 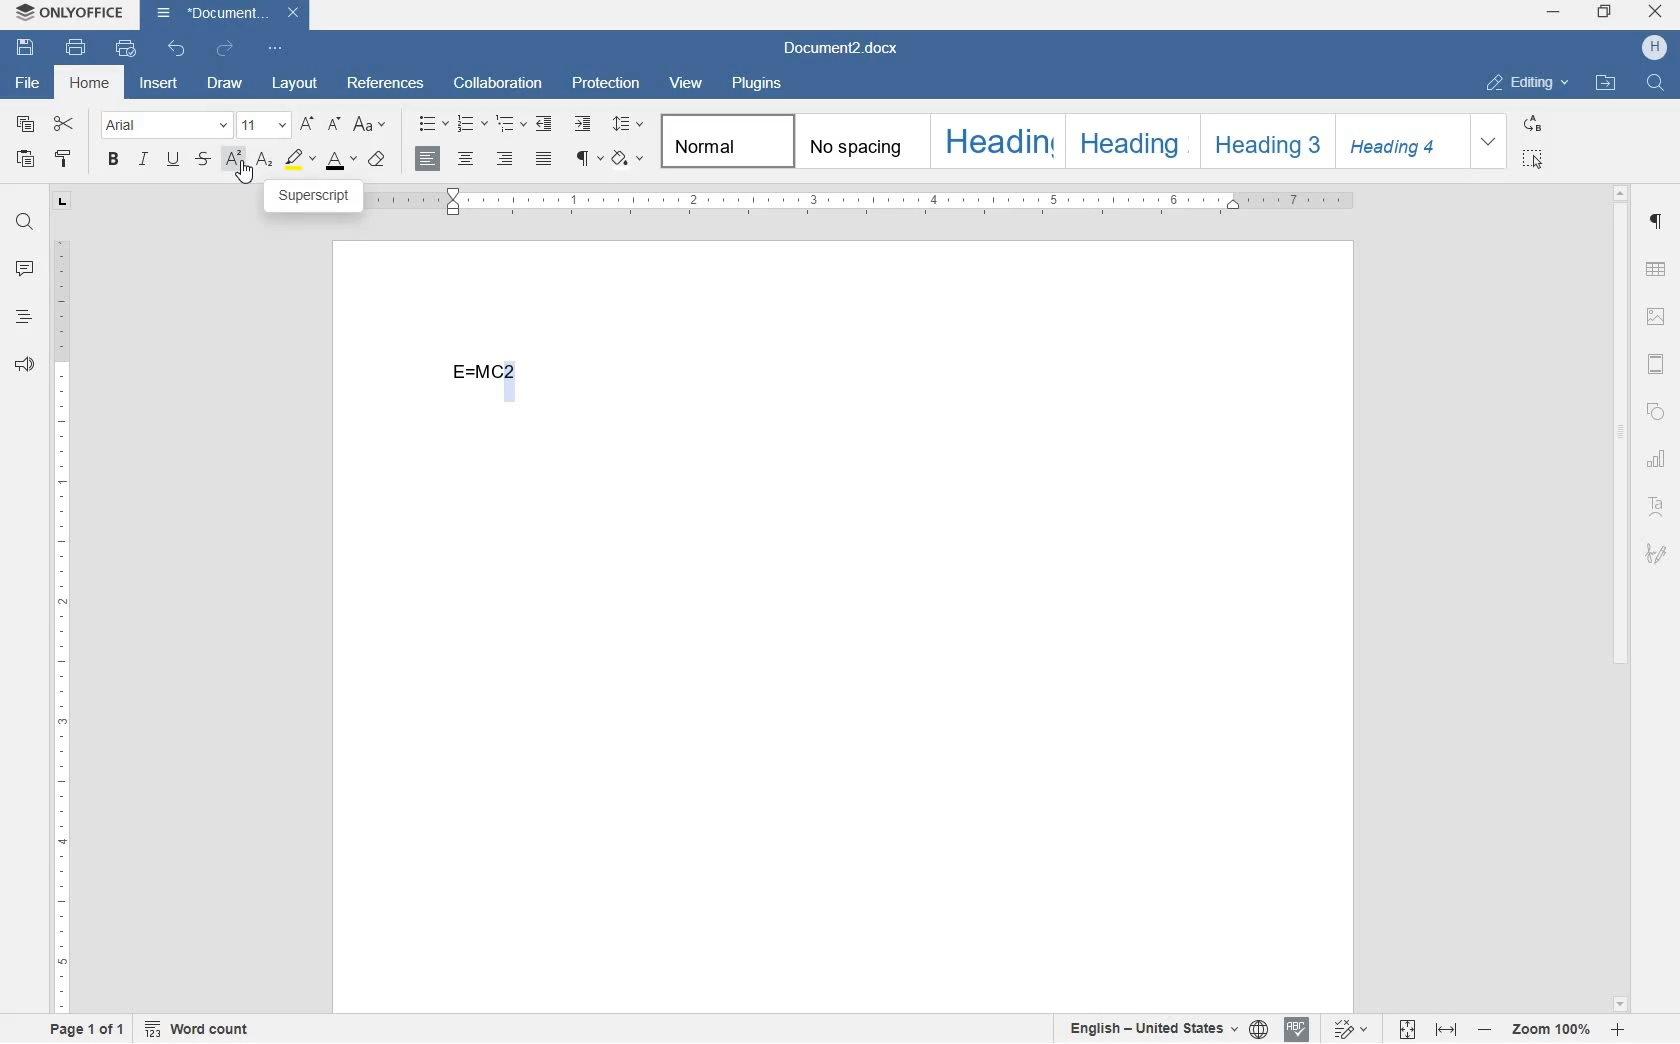 I want to click on insert , so click(x=158, y=85).